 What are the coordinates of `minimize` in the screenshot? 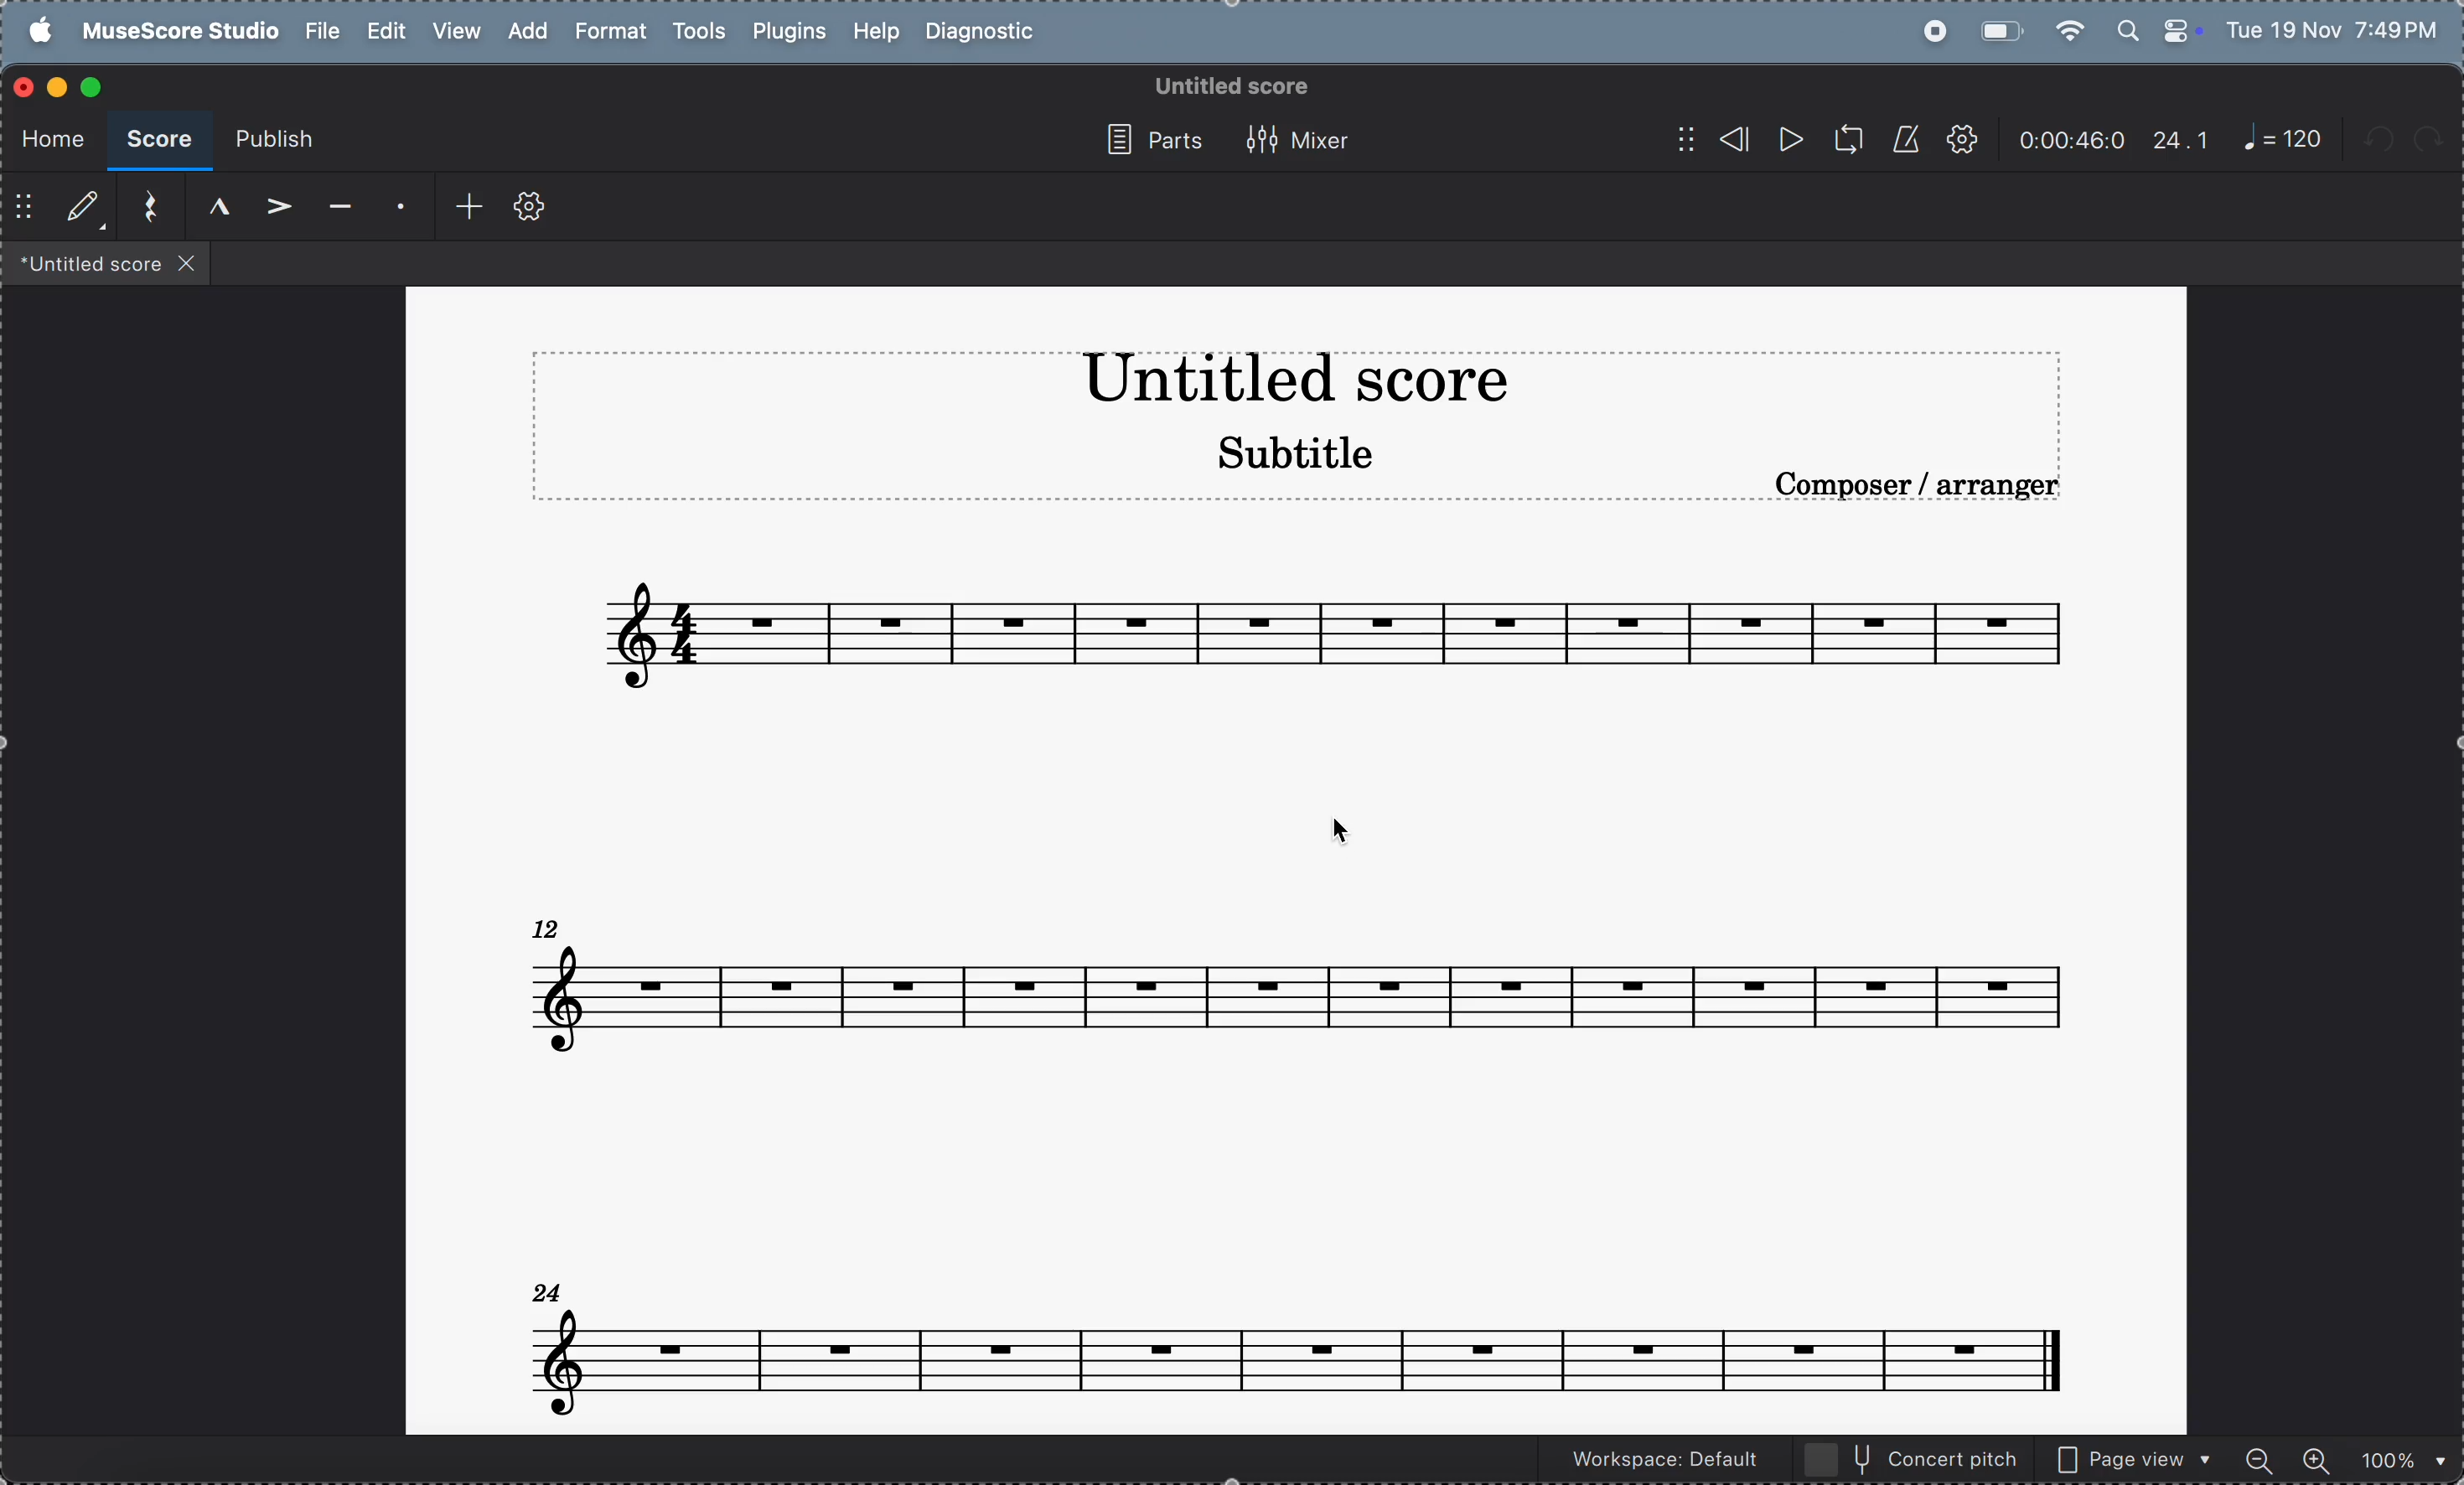 It's located at (56, 87).